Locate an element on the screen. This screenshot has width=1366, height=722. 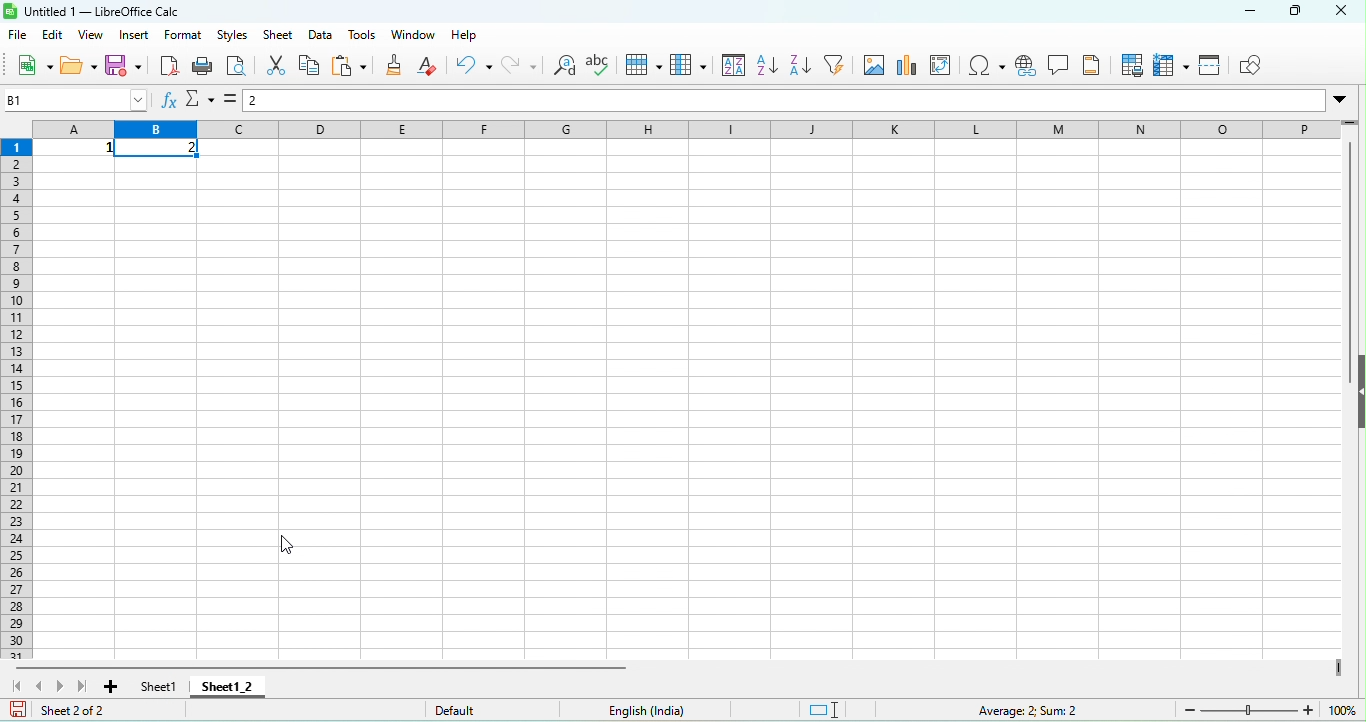
edit pivot table is located at coordinates (946, 70).